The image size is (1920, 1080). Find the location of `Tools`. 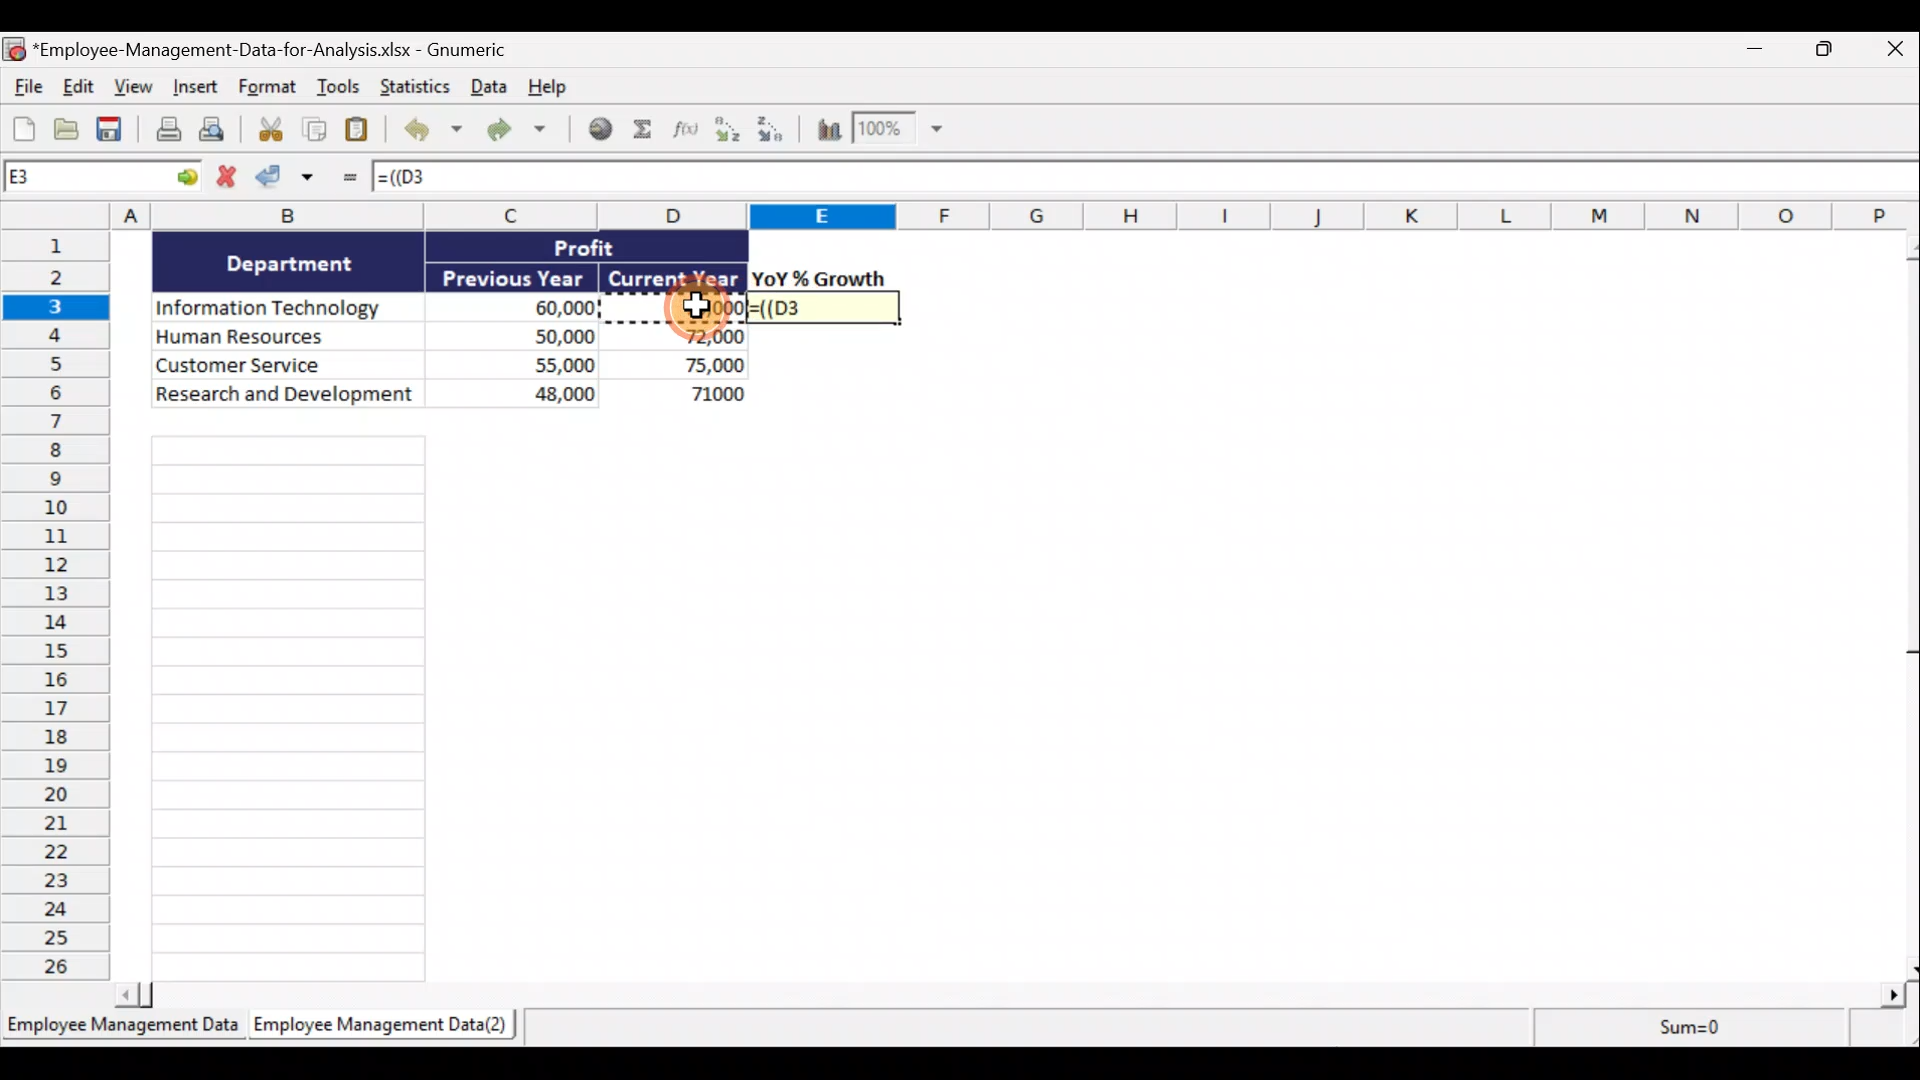

Tools is located at coordinates (341, 90).